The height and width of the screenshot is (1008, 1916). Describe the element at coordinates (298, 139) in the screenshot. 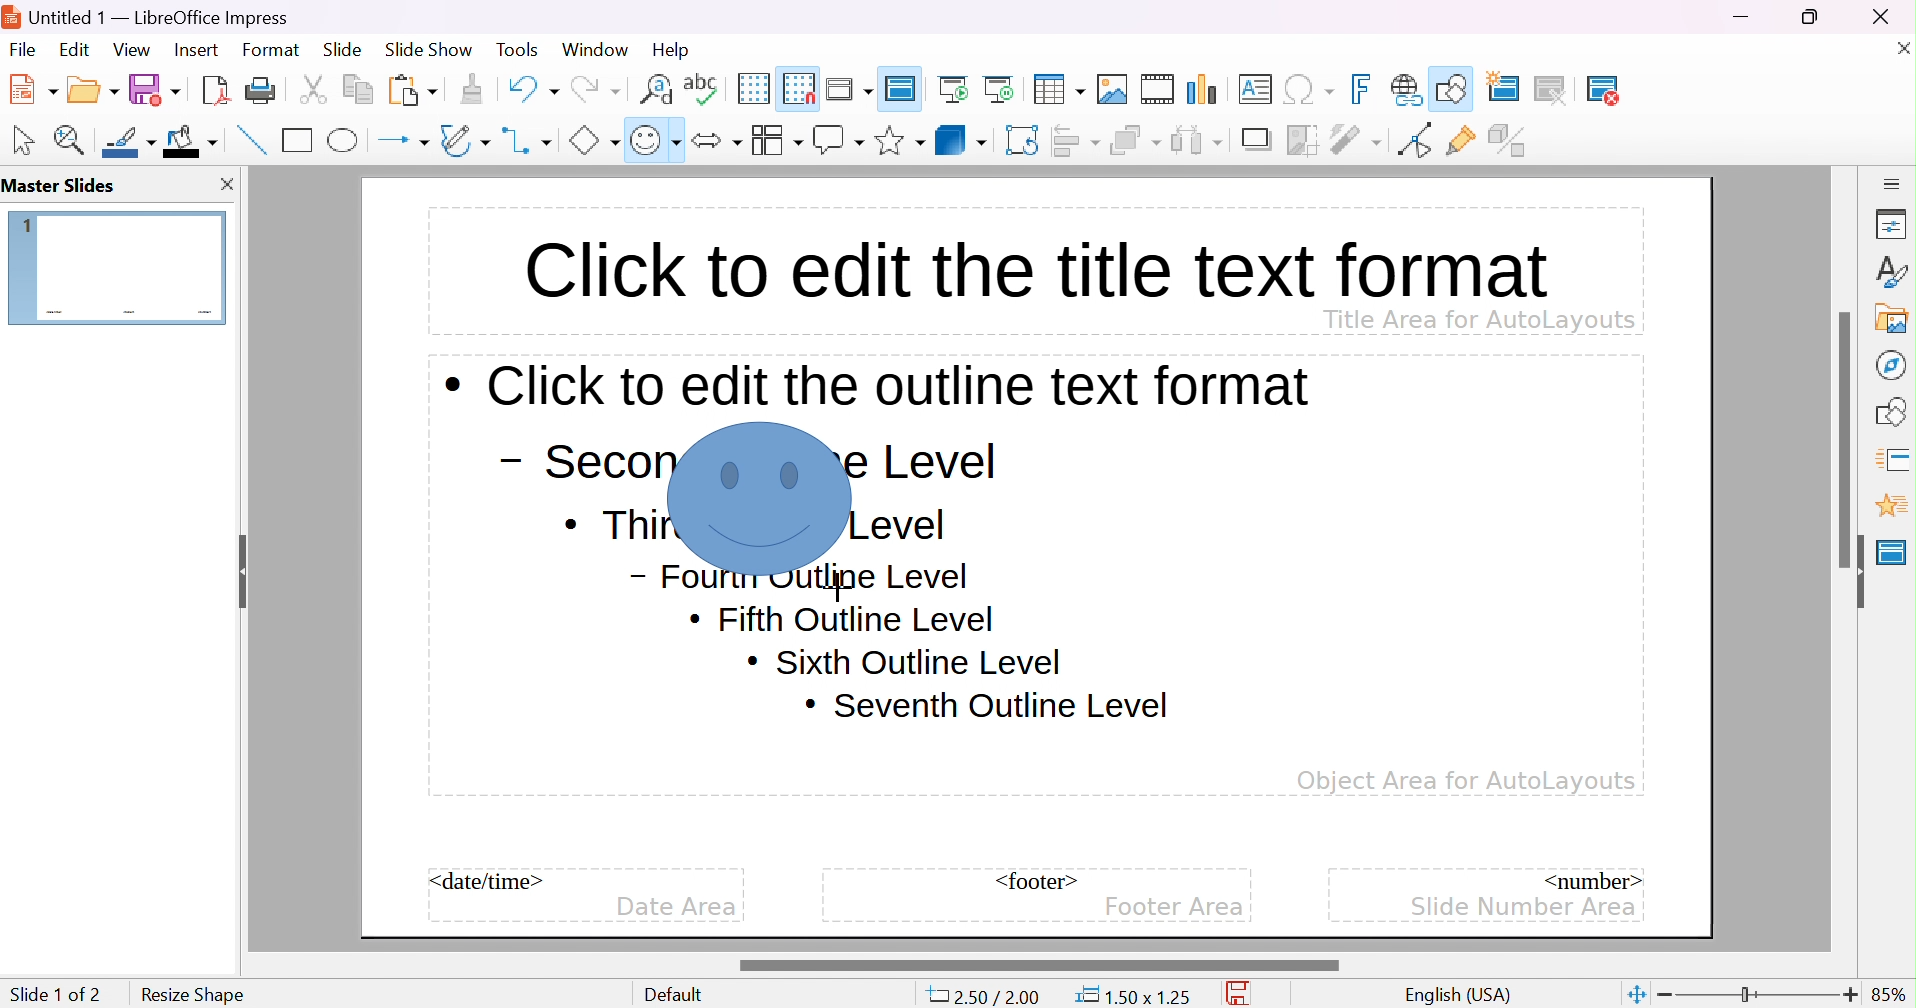

I see `rectangle` at that location.